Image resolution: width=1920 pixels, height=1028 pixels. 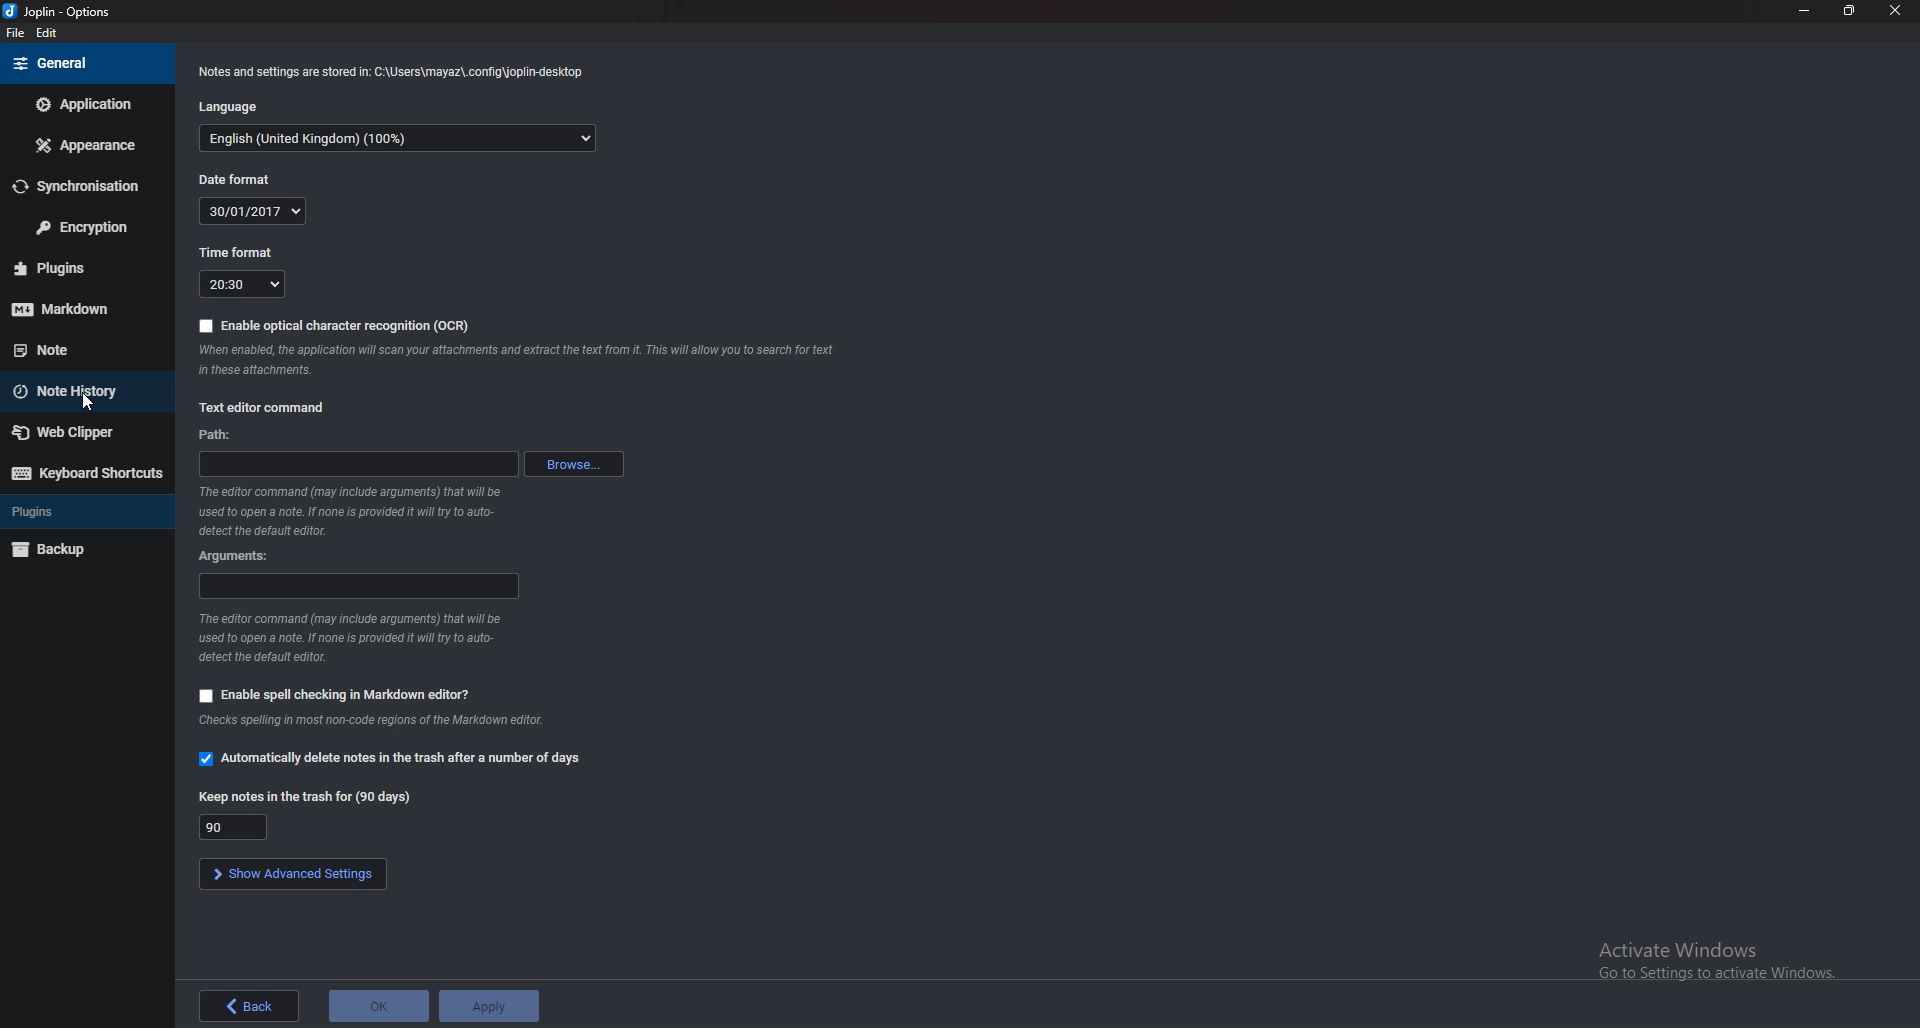 I want to click on note, so click(x=71, y=349).